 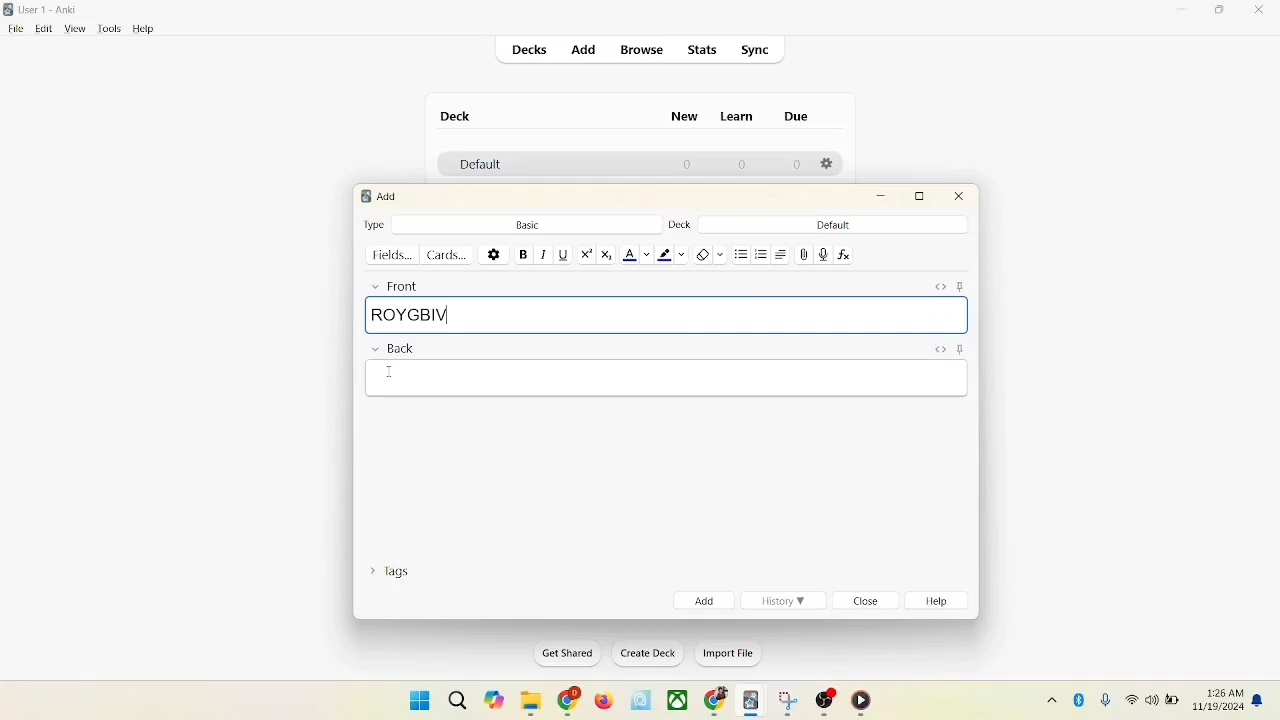 What do you see at coordinates (1259, 700) in the screenshot?
I see `notification` at bounding box center [1259, 700].